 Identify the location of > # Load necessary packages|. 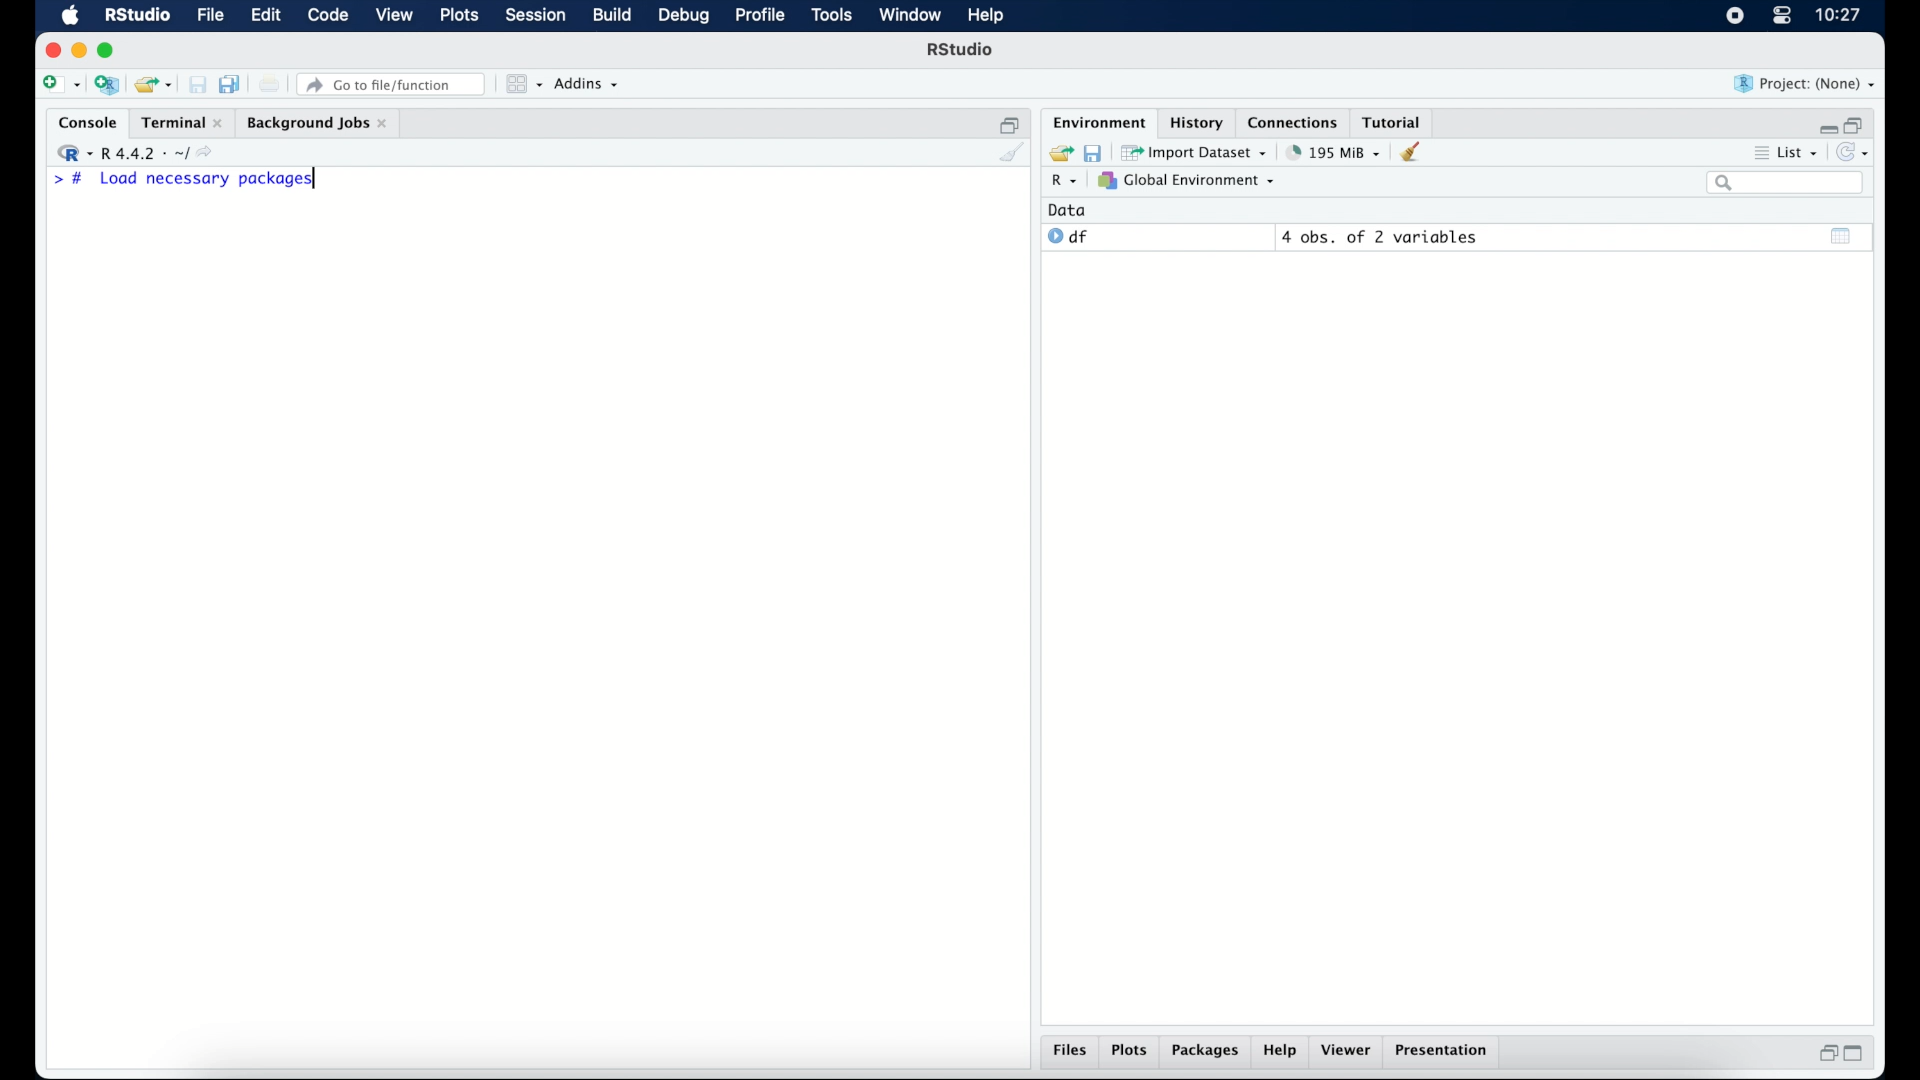
(184, 179).